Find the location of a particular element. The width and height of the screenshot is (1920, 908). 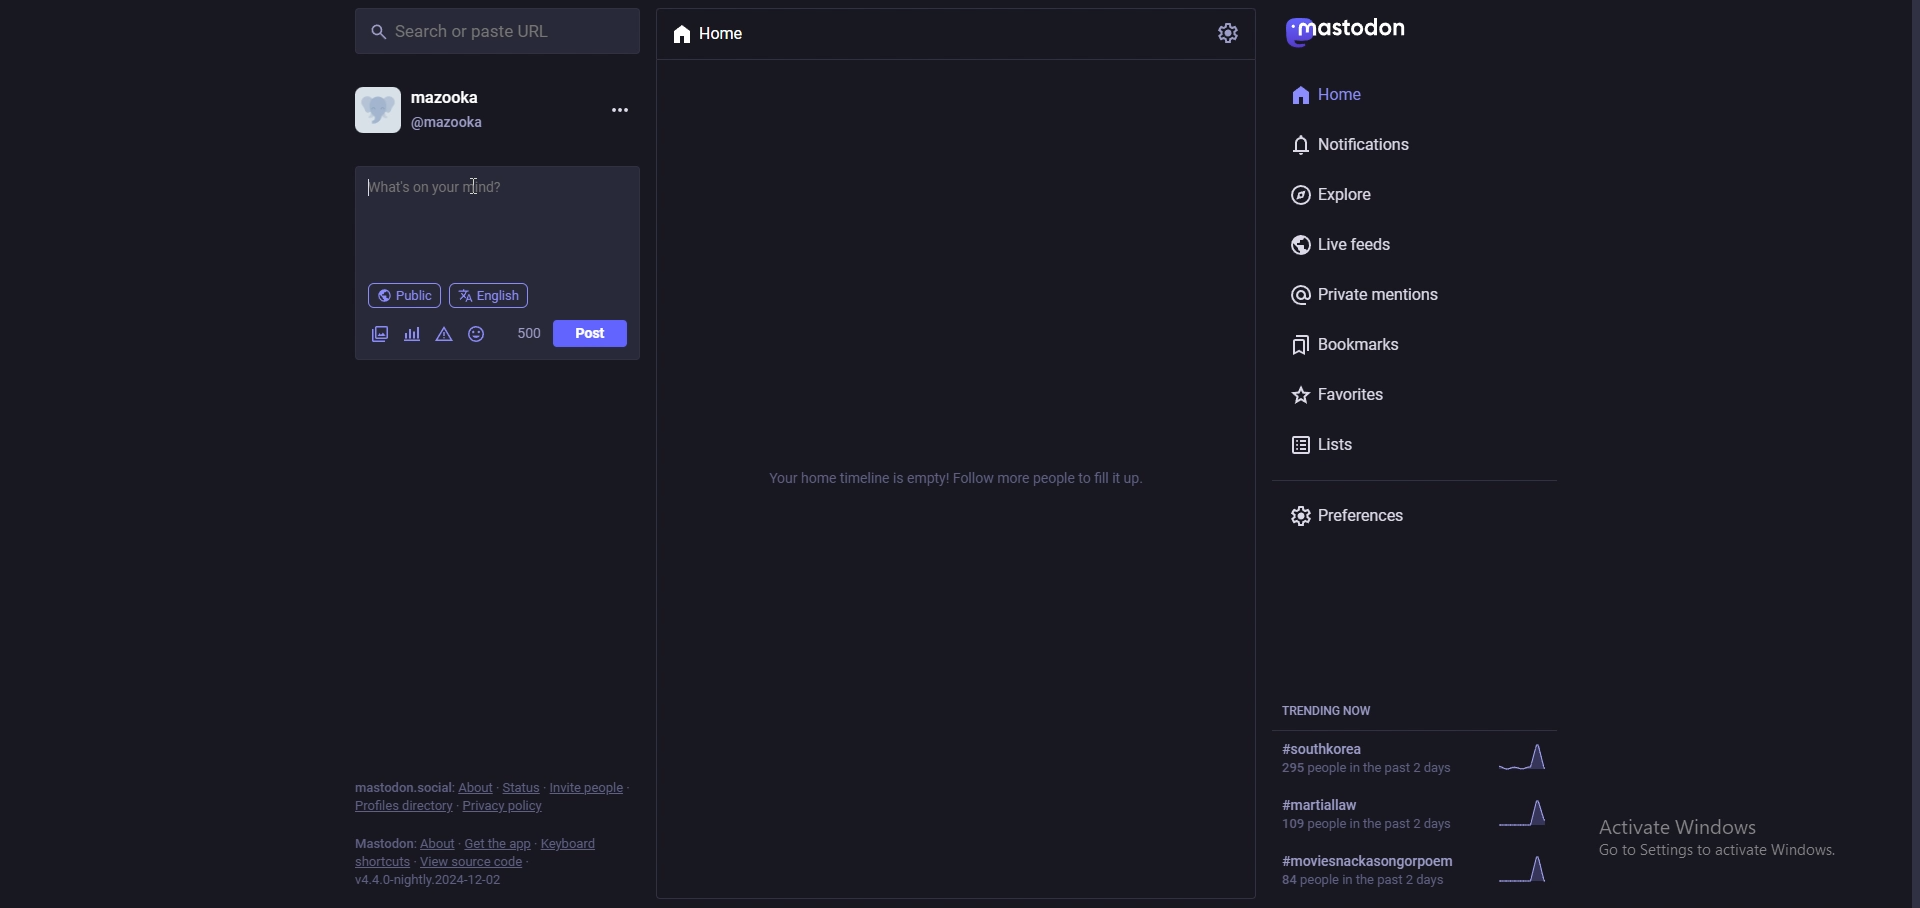

status input is located at coordinates (495, 210).